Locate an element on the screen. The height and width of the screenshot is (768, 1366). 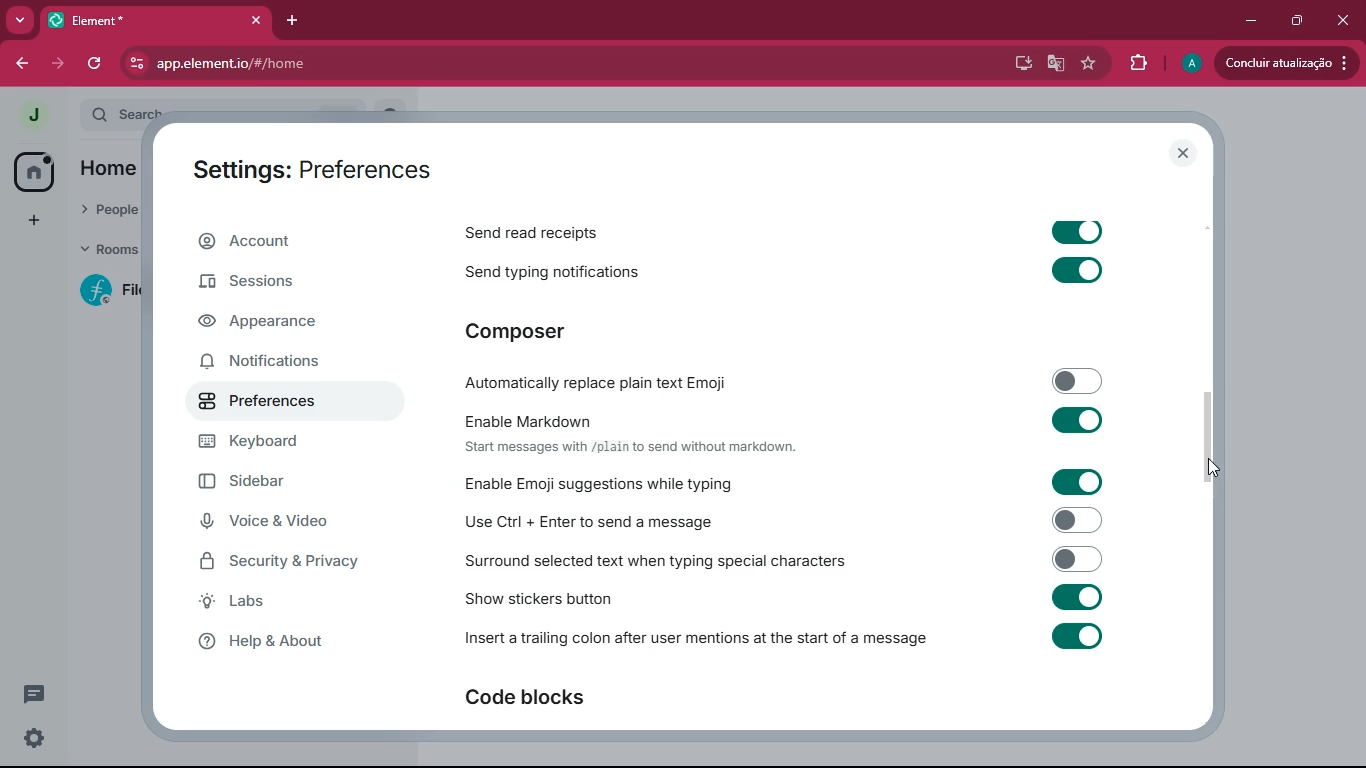
keyboard is located at coordinates (284, 442).